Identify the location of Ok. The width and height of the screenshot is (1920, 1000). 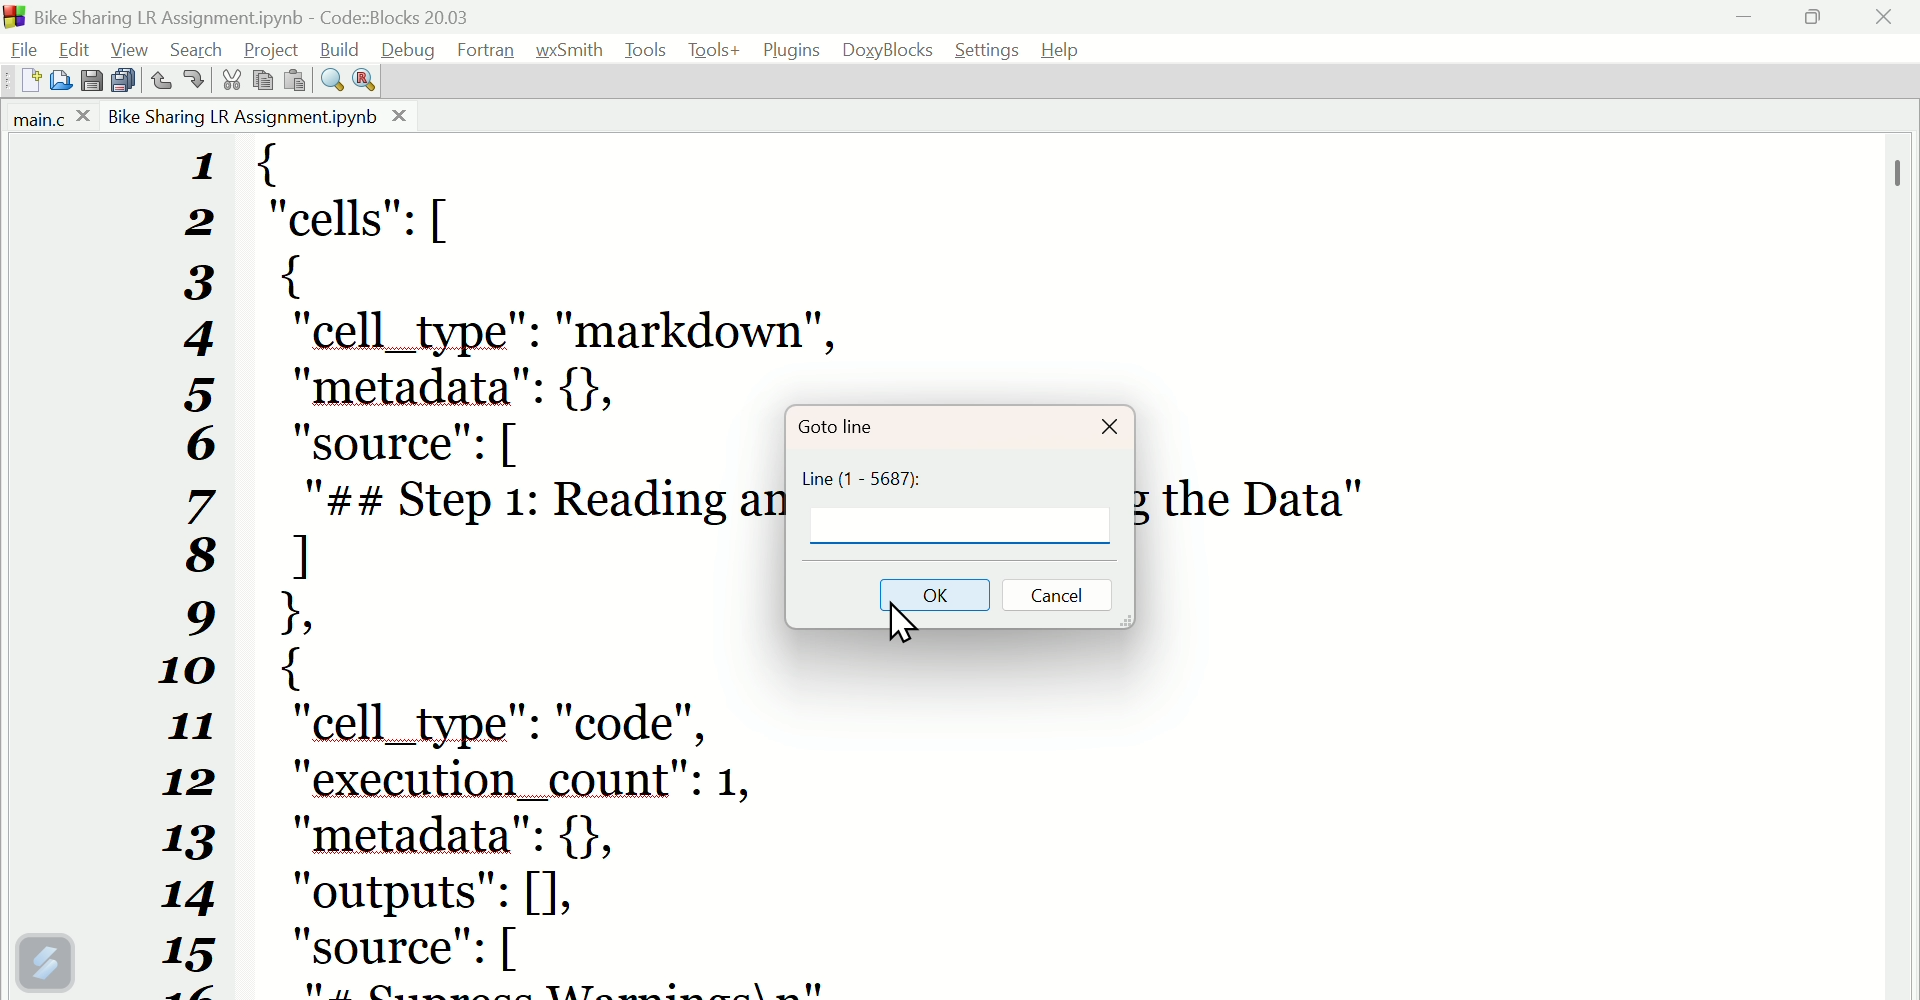
(935, 591).